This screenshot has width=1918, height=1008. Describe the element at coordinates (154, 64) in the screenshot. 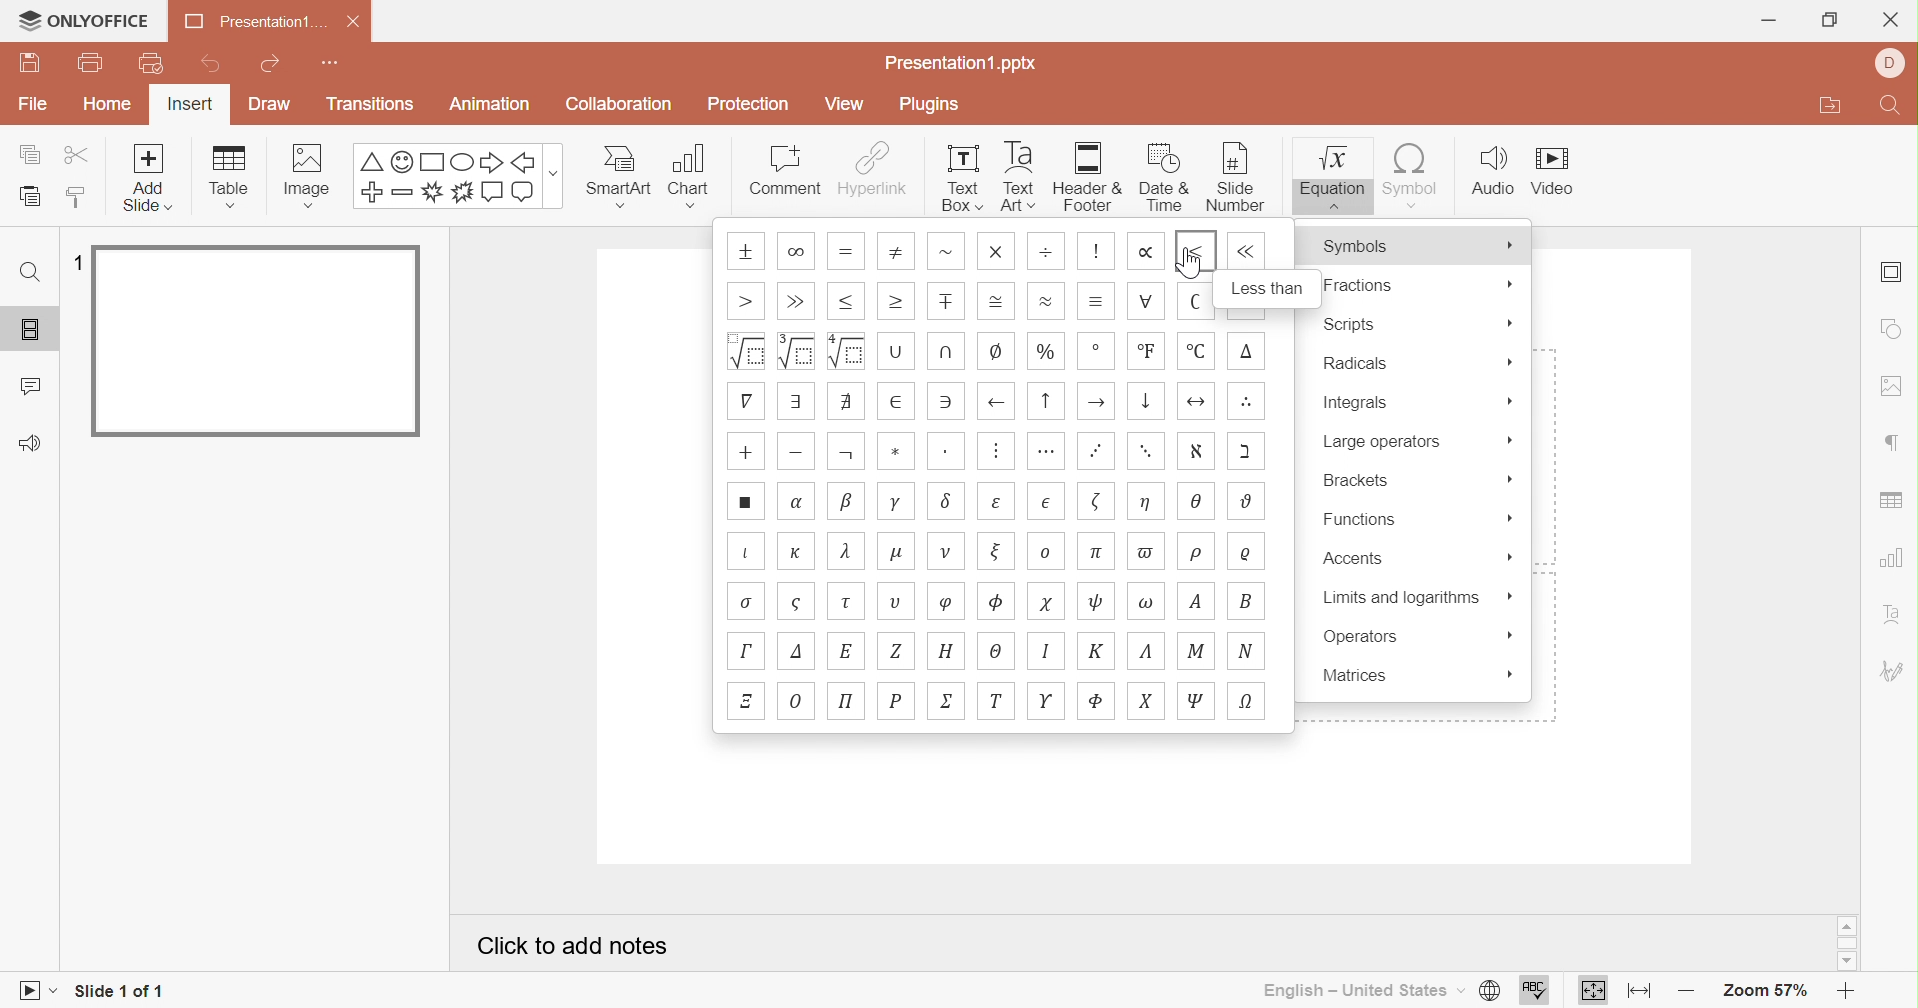

I see `Quick print` at that location.